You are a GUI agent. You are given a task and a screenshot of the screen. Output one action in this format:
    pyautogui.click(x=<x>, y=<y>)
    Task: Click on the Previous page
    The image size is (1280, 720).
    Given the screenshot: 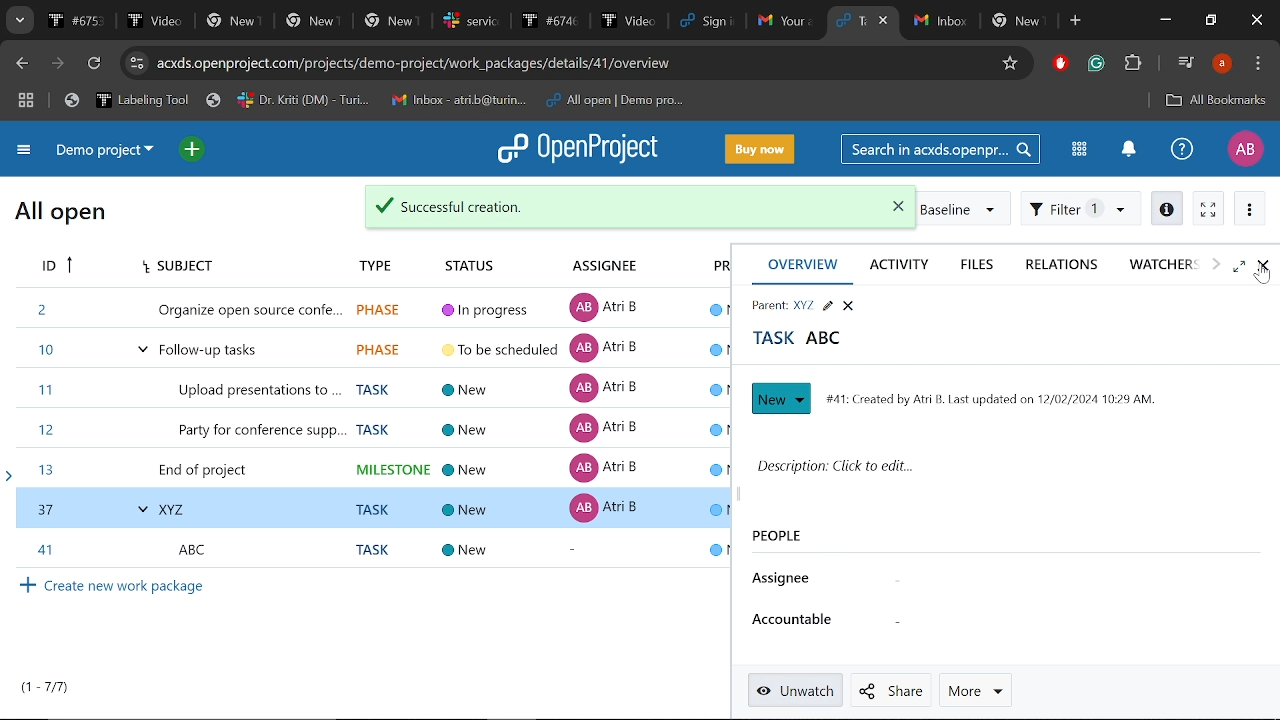 What is the action you would take?
    pyautogui.click(x=19, y=64)
    